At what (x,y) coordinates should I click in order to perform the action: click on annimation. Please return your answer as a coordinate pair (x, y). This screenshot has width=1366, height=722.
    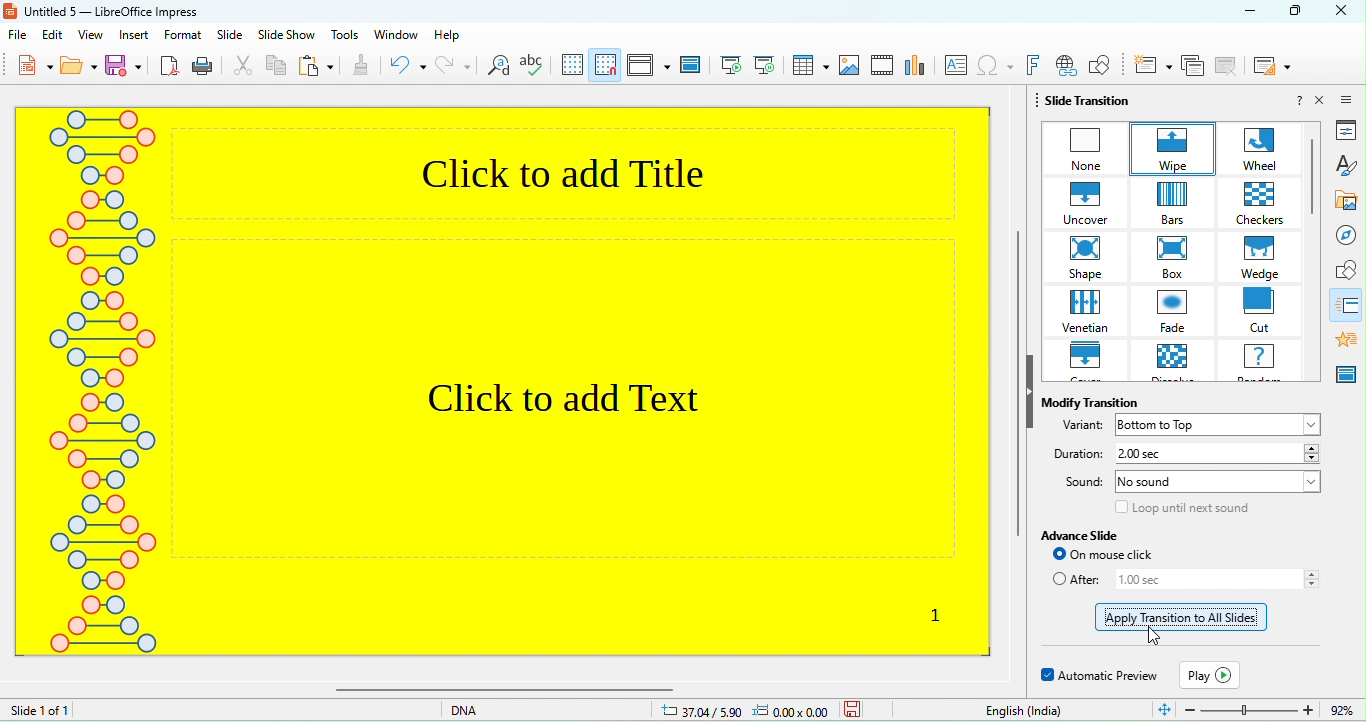
    Looking at the image, I should click on (1347, 338).